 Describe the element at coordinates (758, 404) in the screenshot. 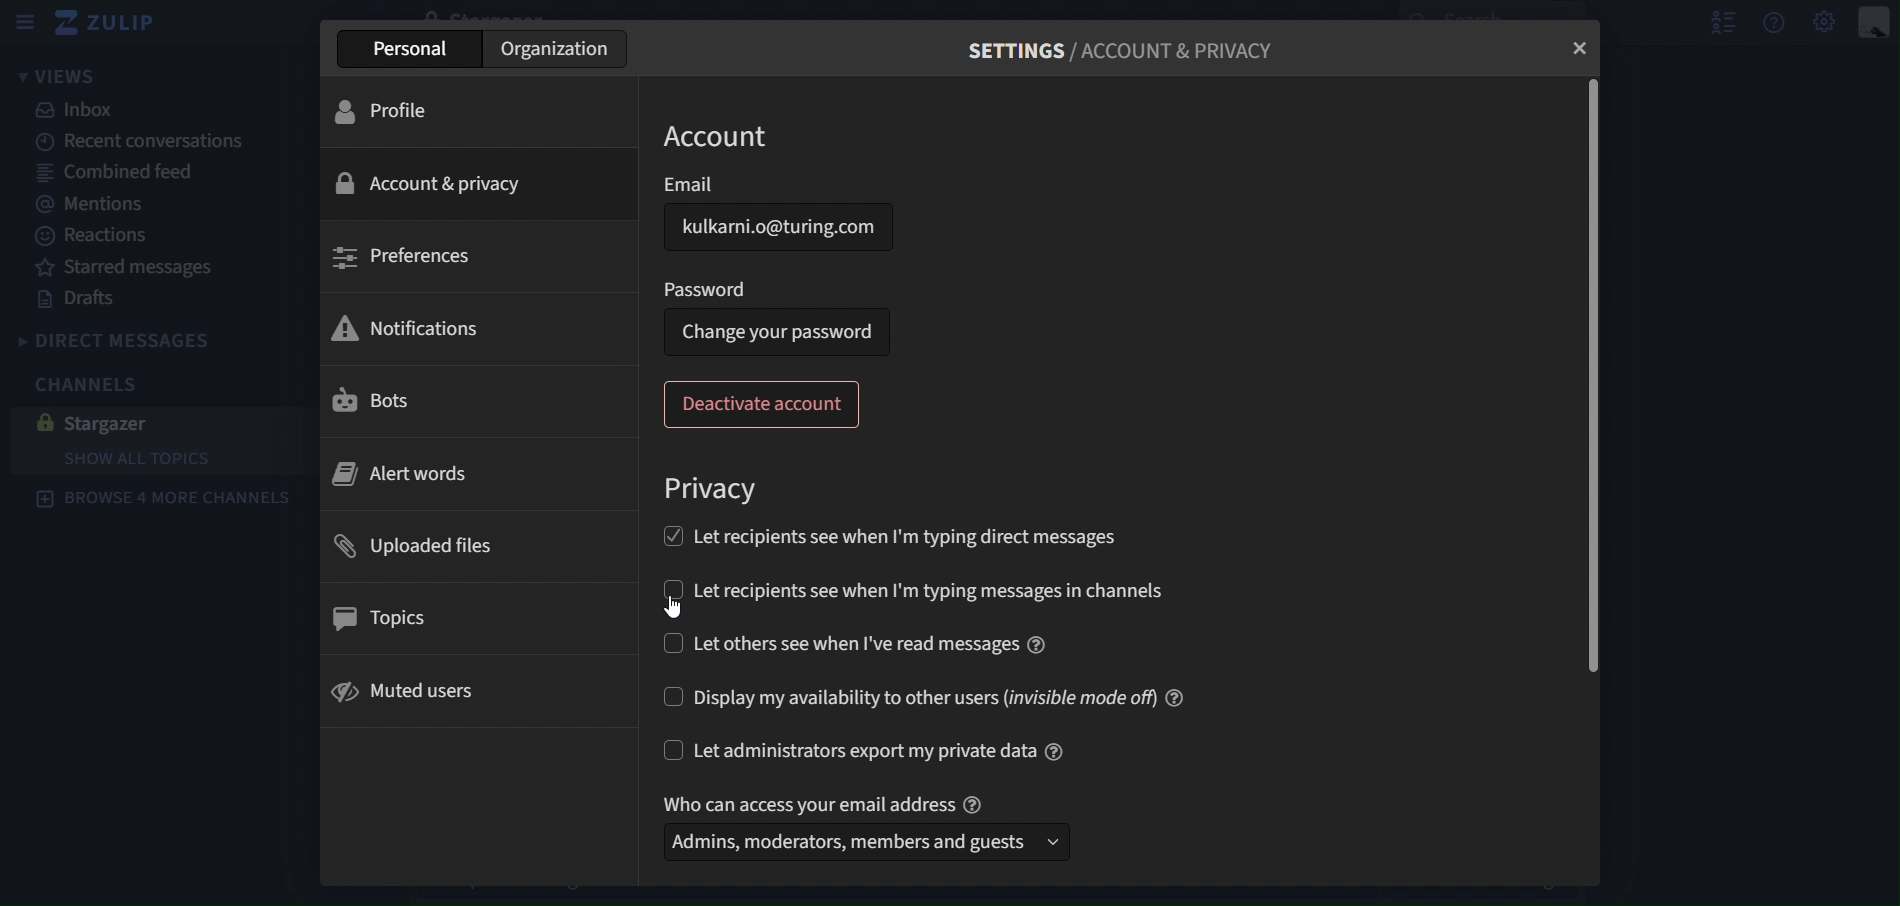

I see `deactivate account` at that location.